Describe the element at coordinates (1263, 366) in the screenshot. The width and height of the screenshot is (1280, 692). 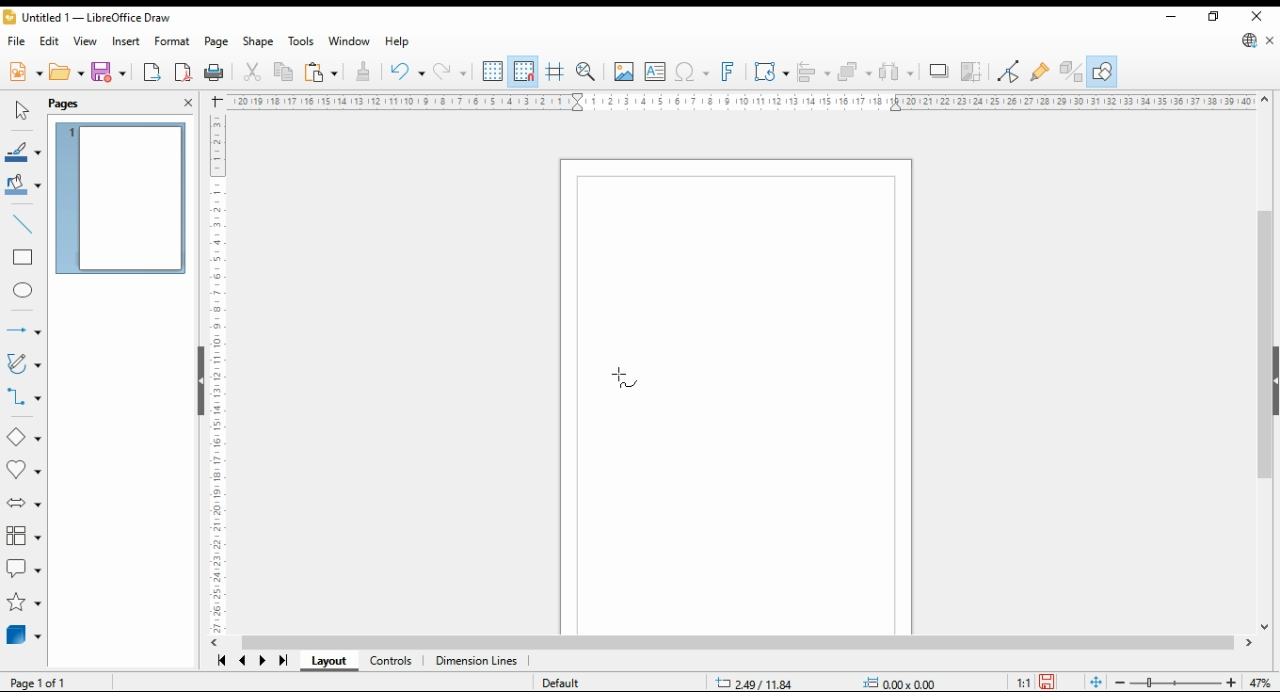
I see `scroll bar` at that location.